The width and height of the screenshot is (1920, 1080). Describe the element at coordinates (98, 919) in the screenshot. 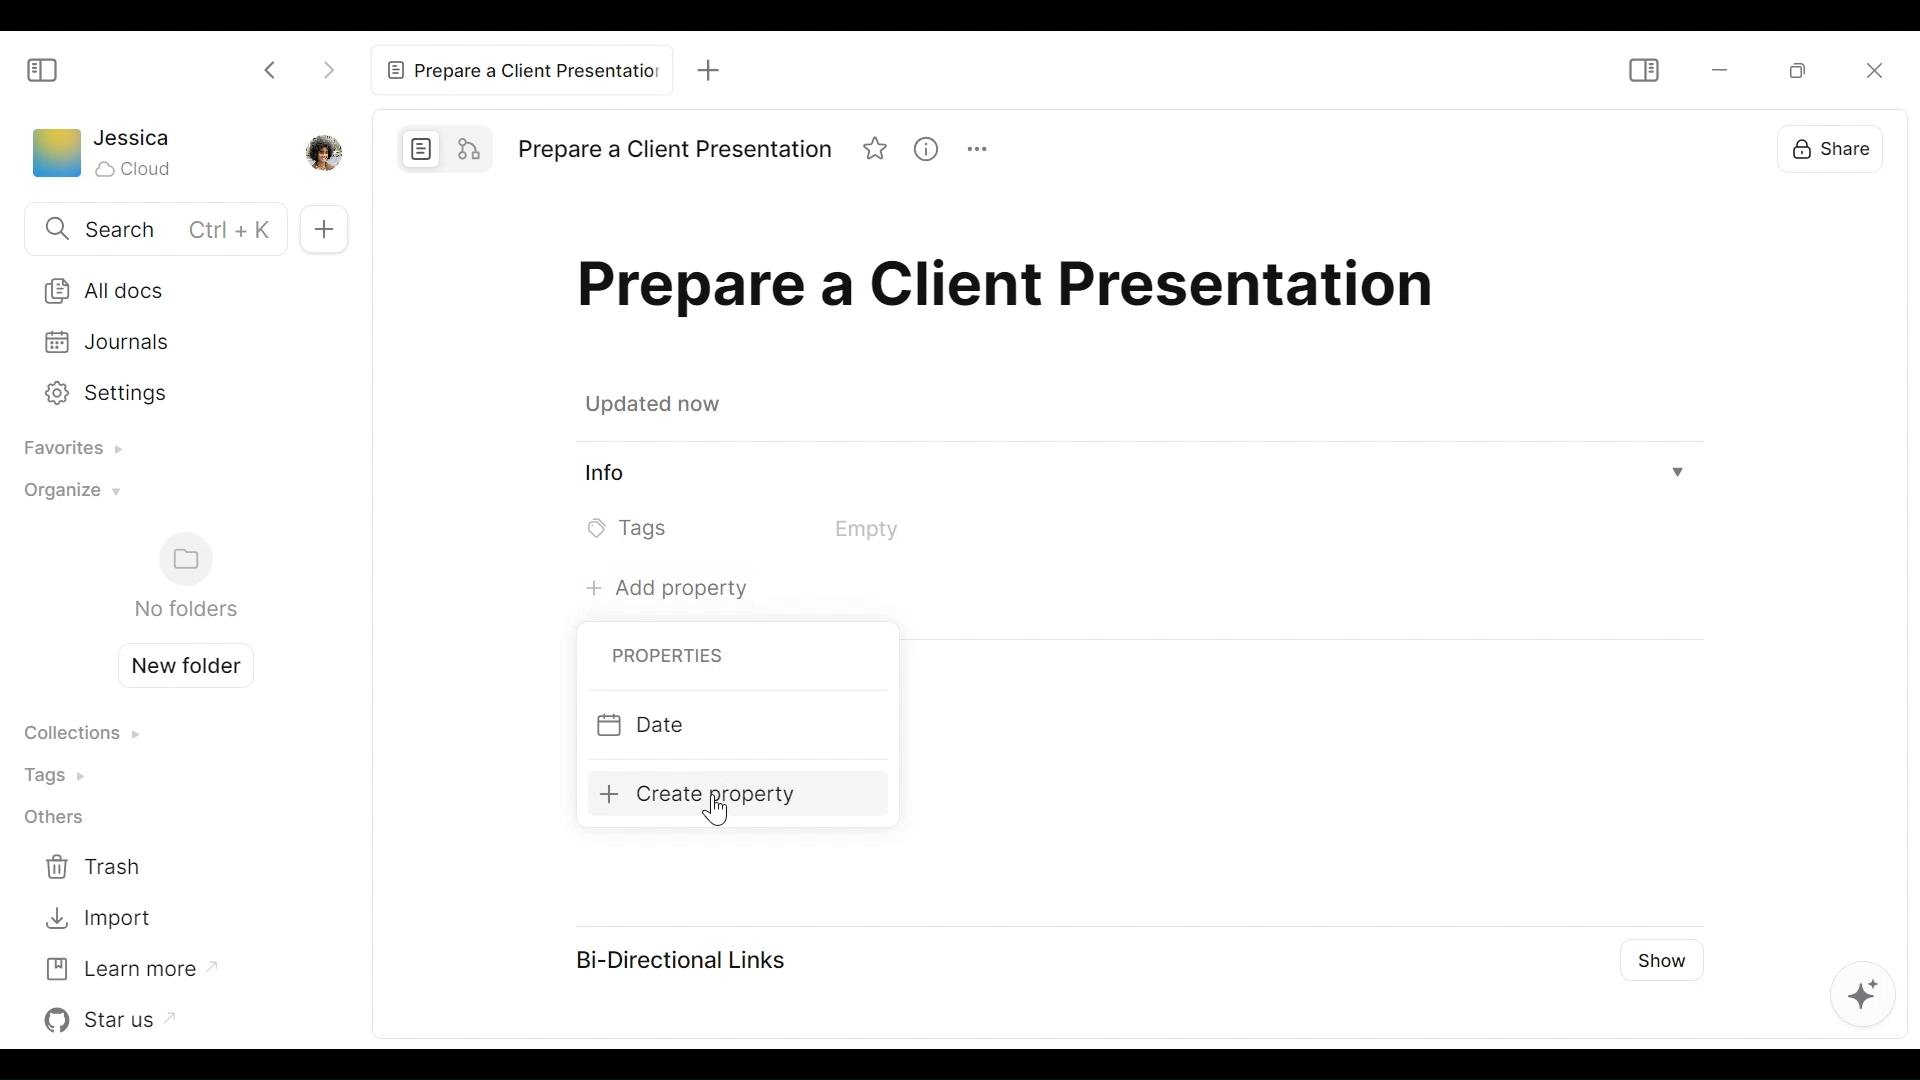

I see `Import` at that location.